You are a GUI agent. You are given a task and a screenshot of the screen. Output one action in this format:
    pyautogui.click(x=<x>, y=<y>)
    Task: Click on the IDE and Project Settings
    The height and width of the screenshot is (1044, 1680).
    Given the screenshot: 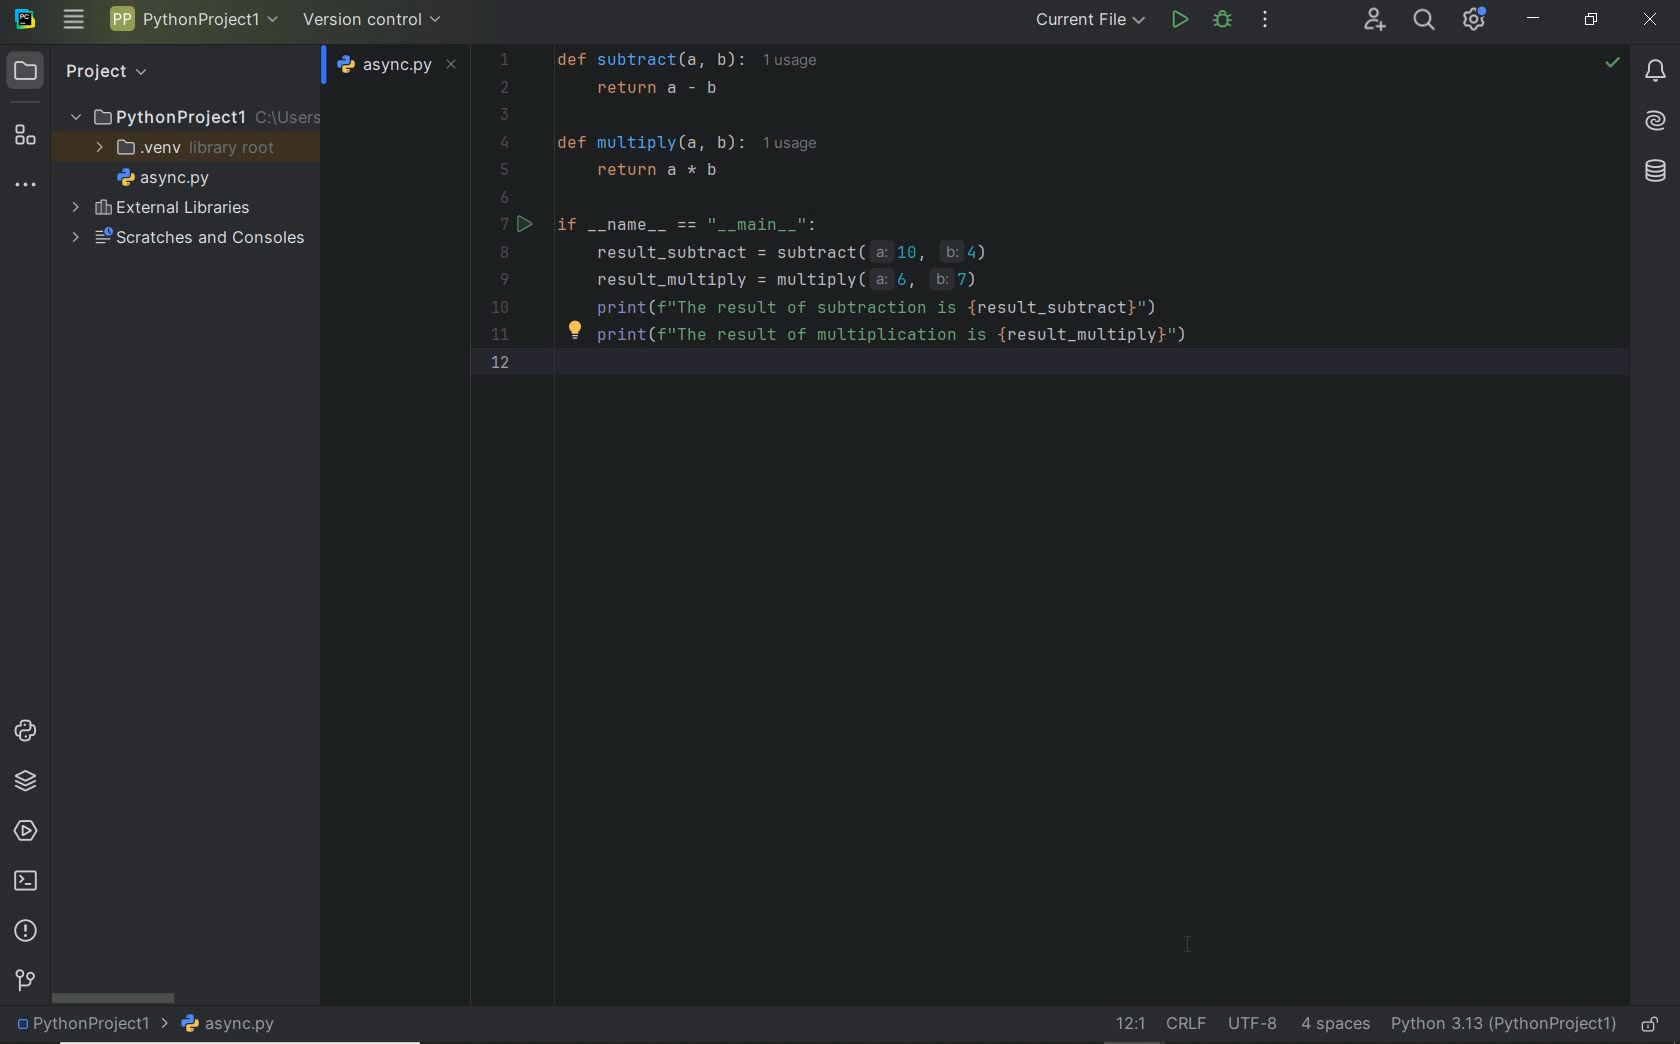 What is the action you would take?
    pyautogui.click(x=1475, y=20)
    